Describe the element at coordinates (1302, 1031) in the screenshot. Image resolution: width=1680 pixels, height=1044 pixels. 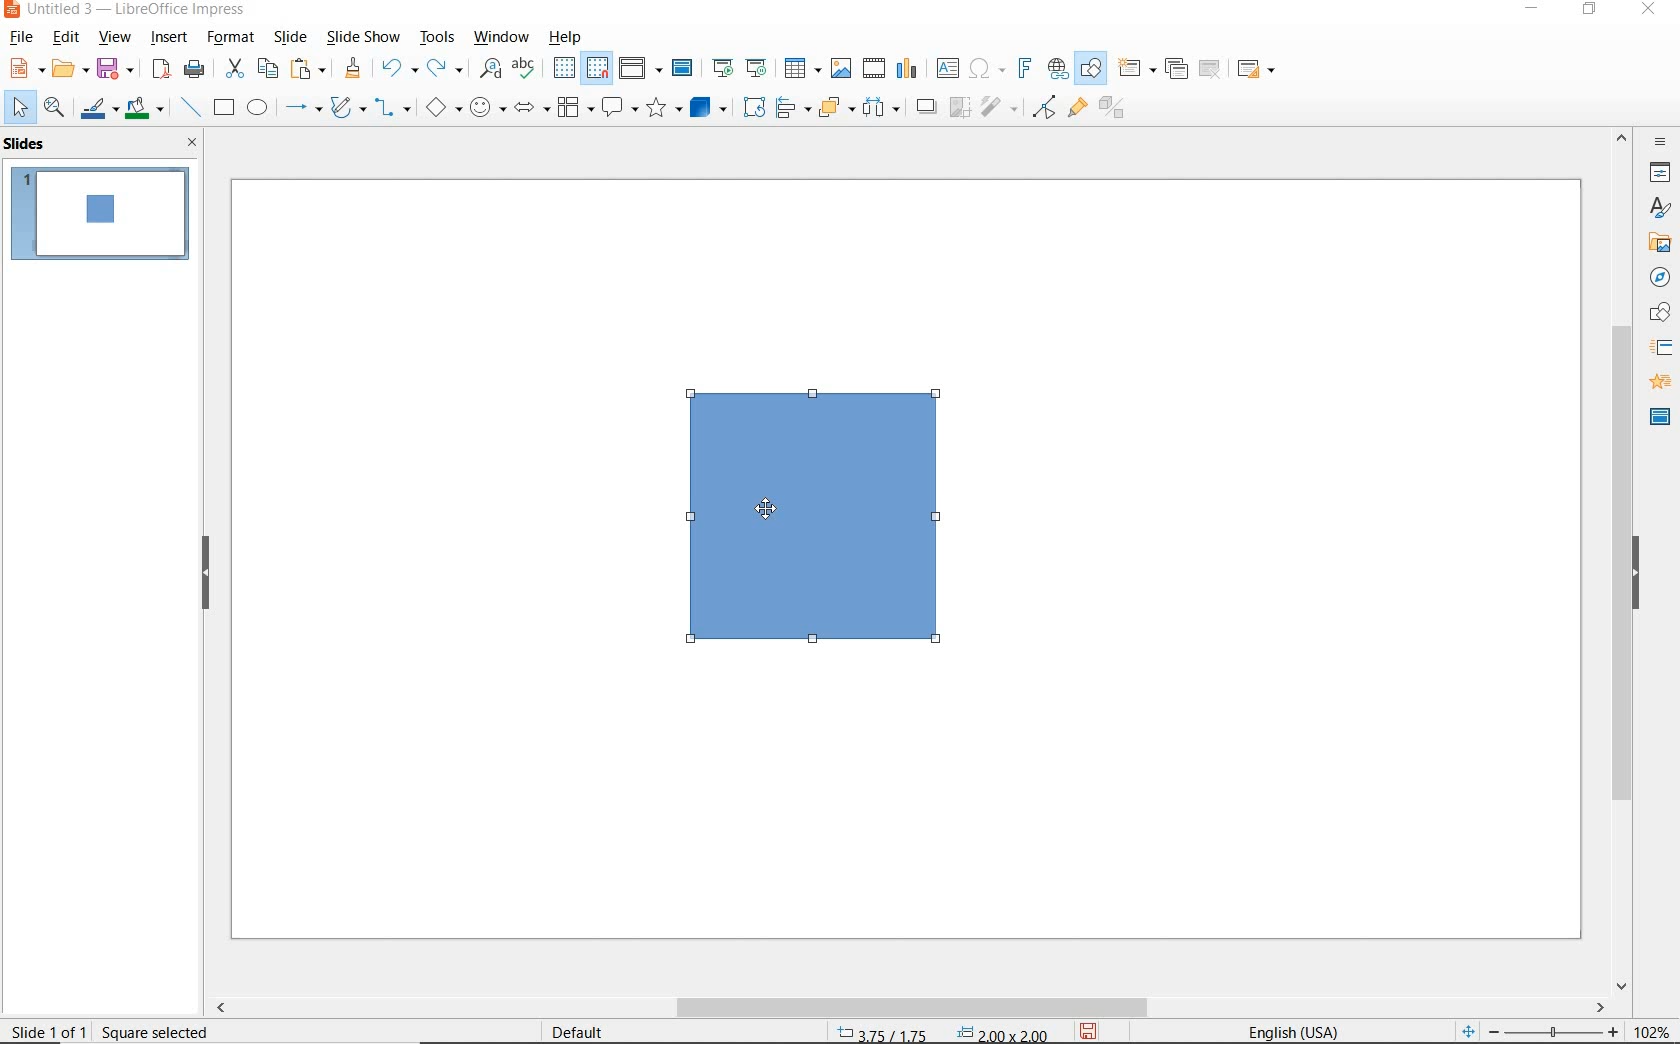
I see `text language` at that location.